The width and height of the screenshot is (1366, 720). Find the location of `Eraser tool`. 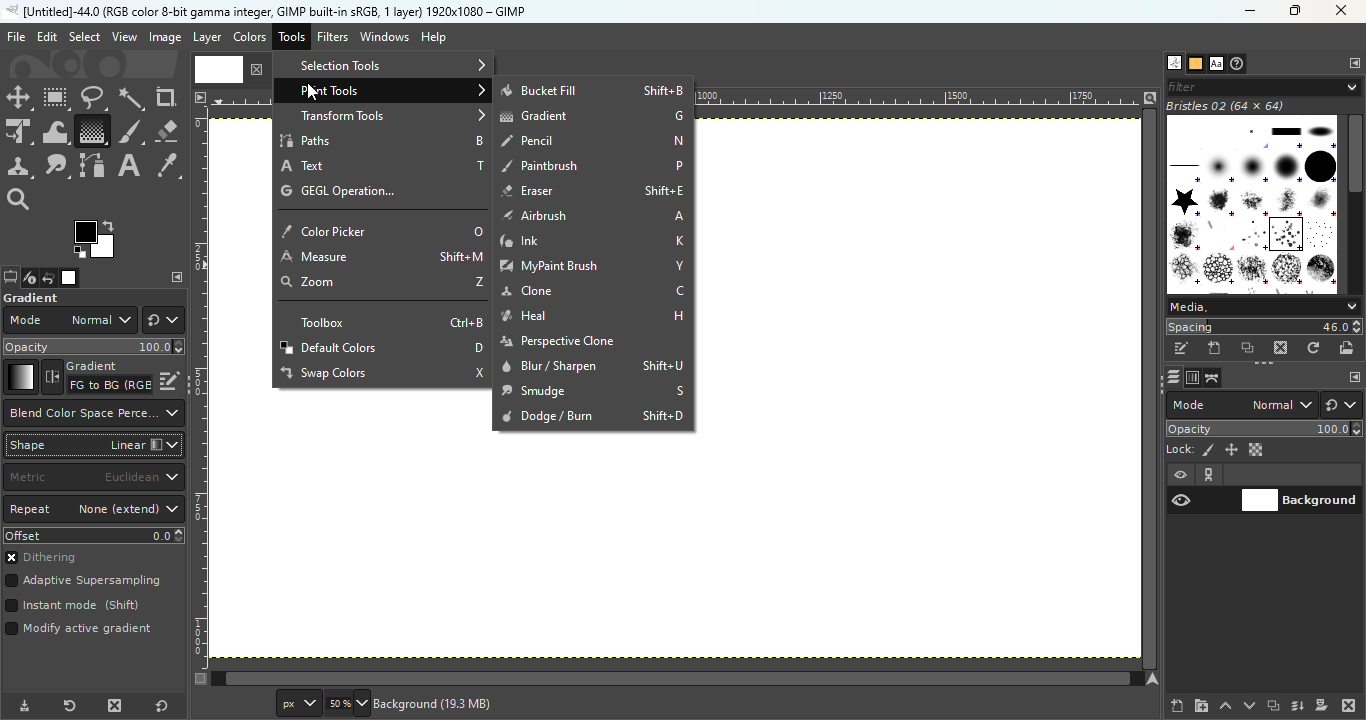

Eraser tool is located at coordinates (166, 127).